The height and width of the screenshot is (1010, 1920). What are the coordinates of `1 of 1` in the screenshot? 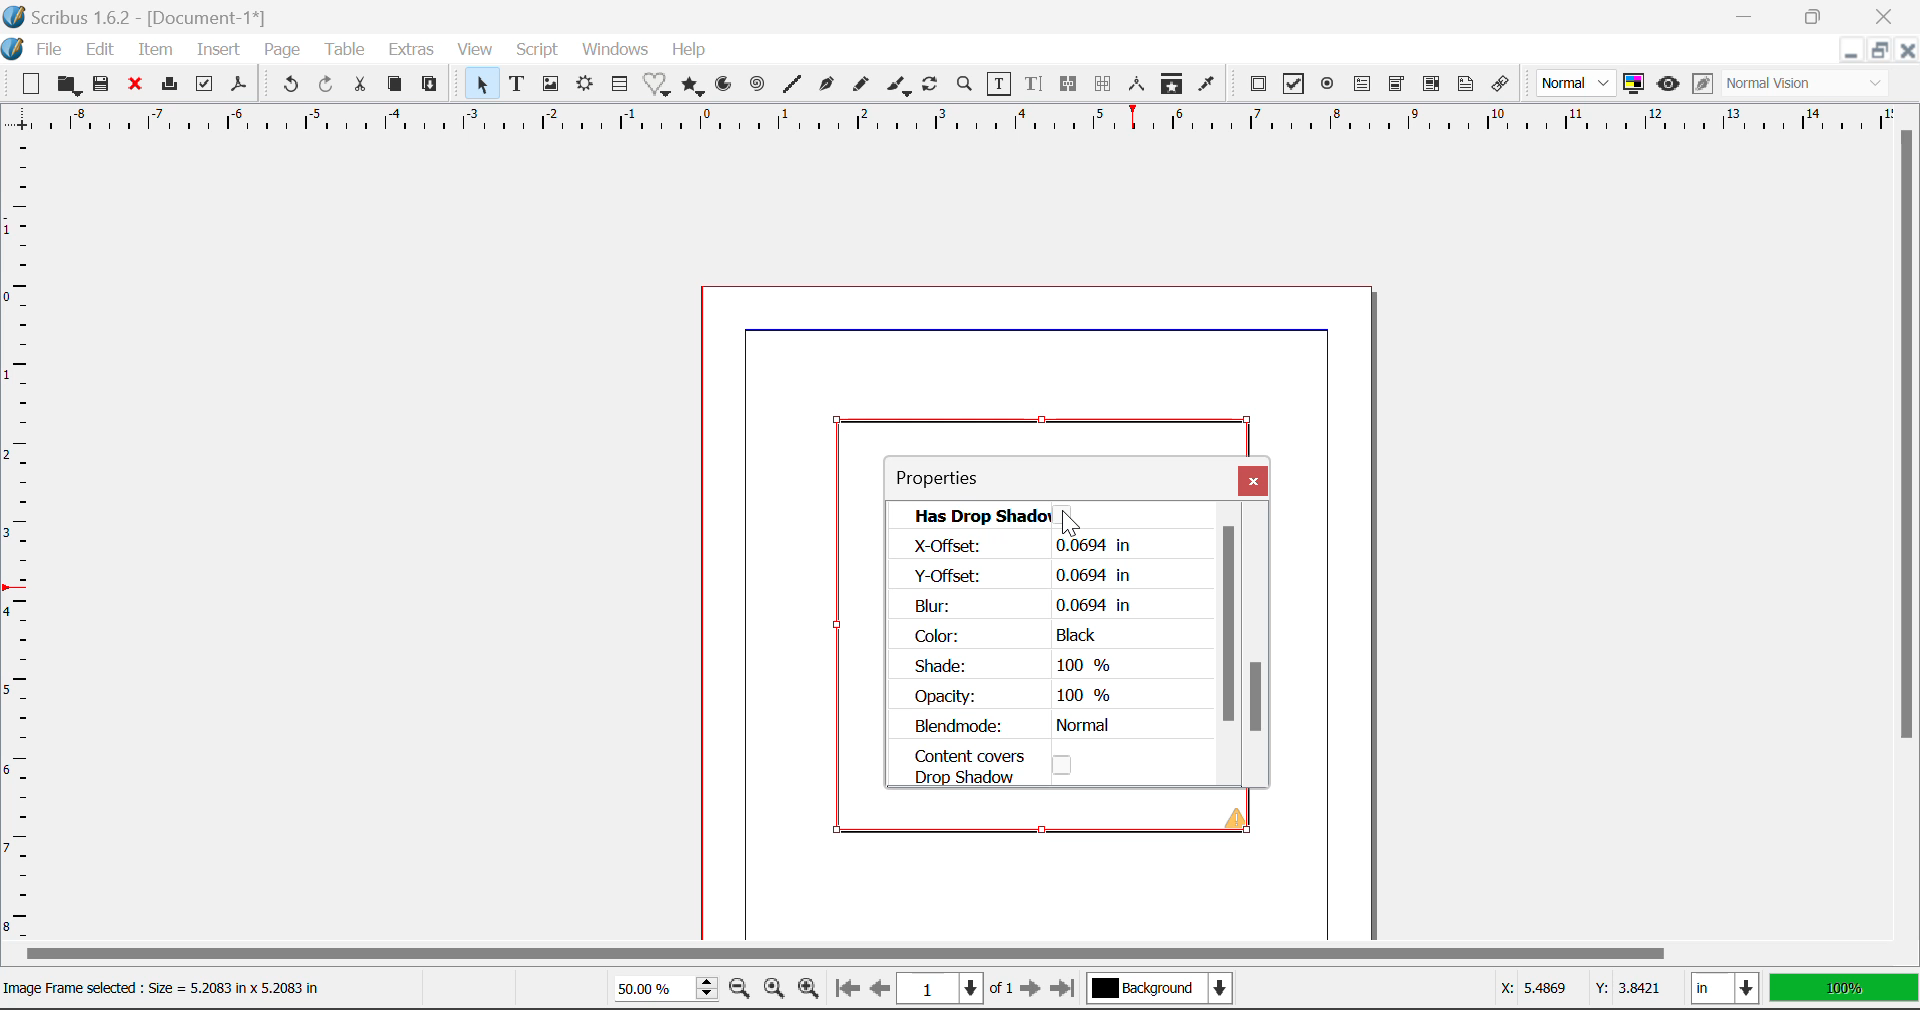 It's located at (954, 989).